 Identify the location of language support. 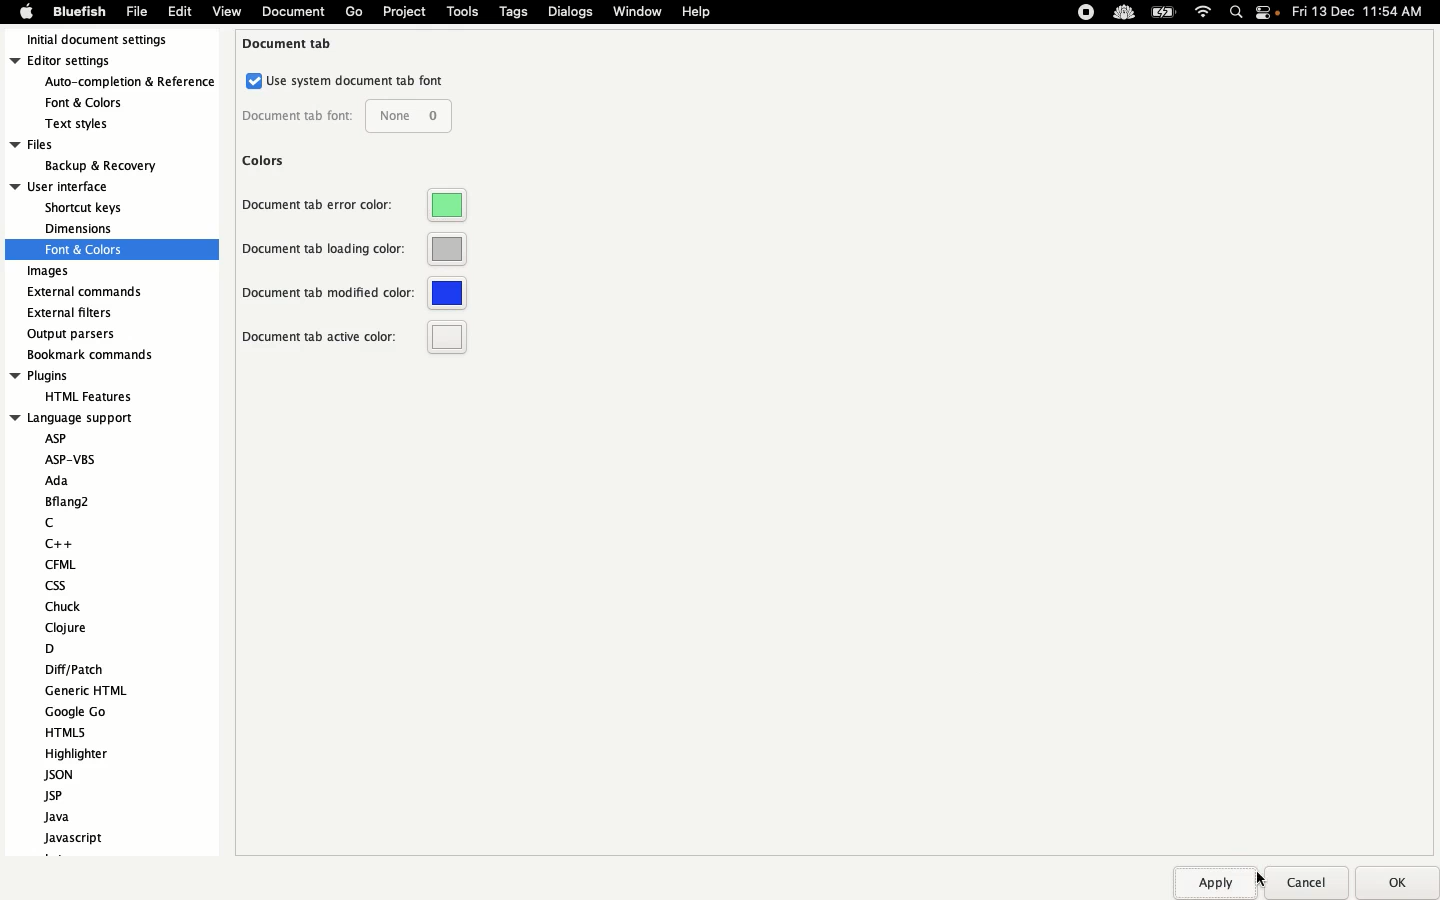
(74, 417).